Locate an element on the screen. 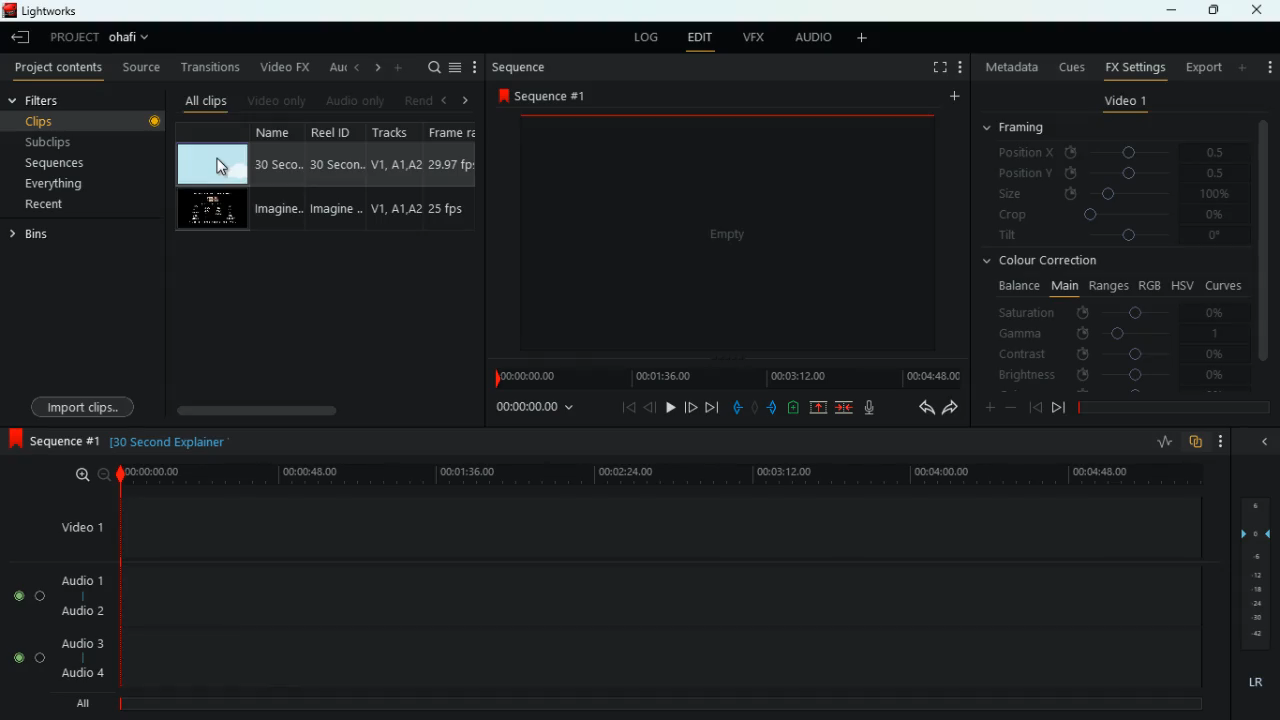  balance is located at coordinates (1018, 286).